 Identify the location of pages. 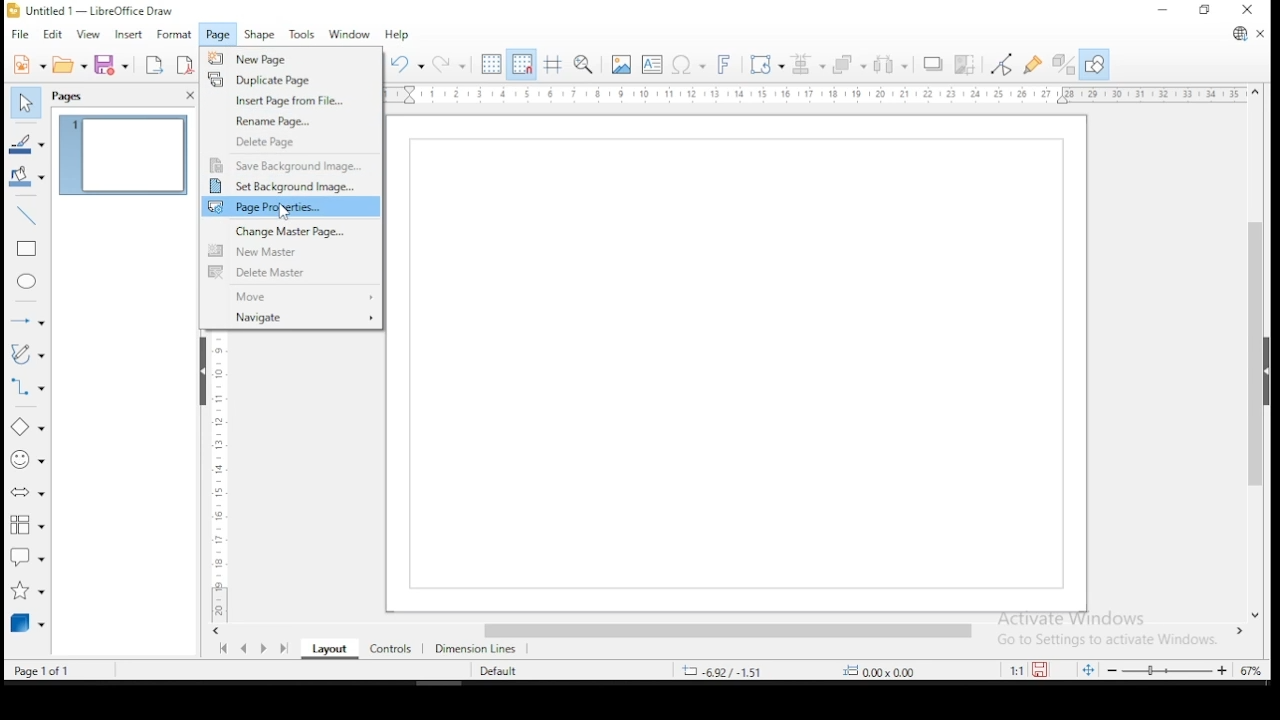
(70, 96).